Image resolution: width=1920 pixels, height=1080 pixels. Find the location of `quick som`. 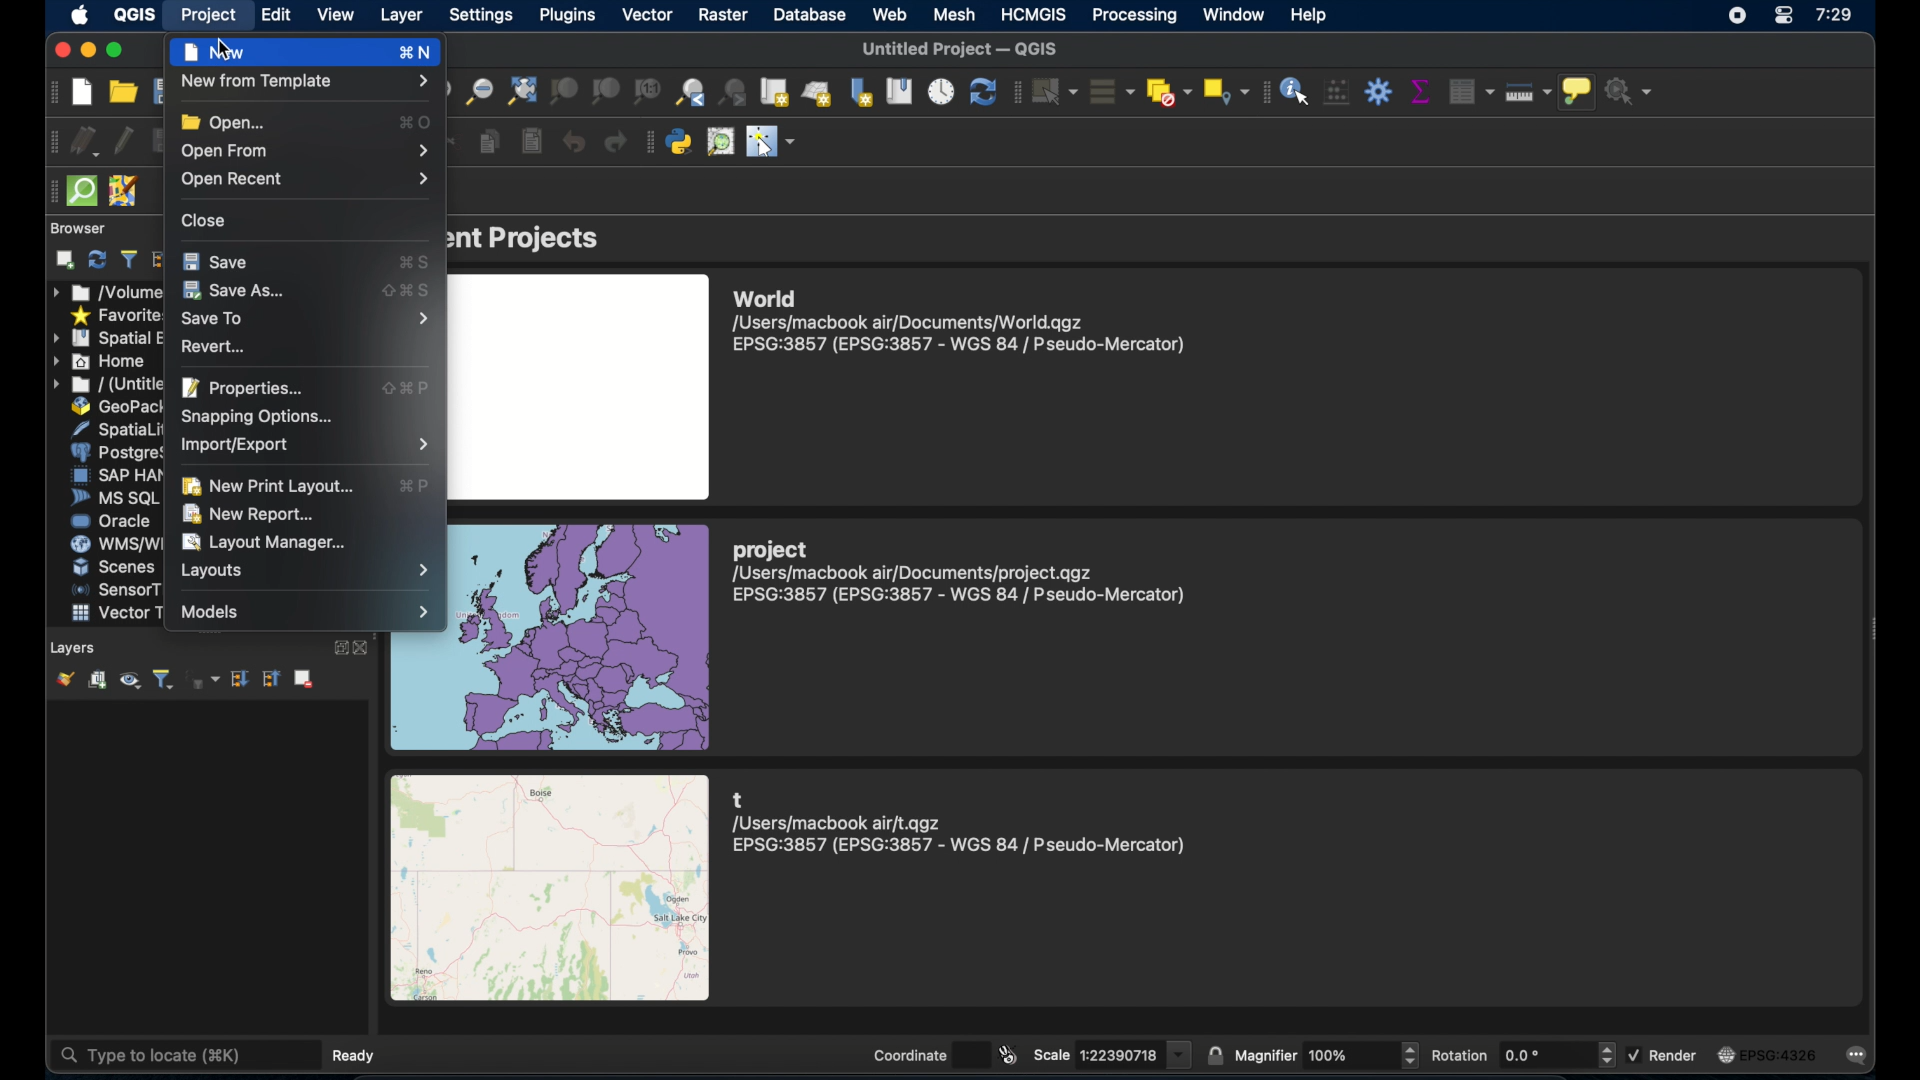

quick som is located at coordinates (82, 191).